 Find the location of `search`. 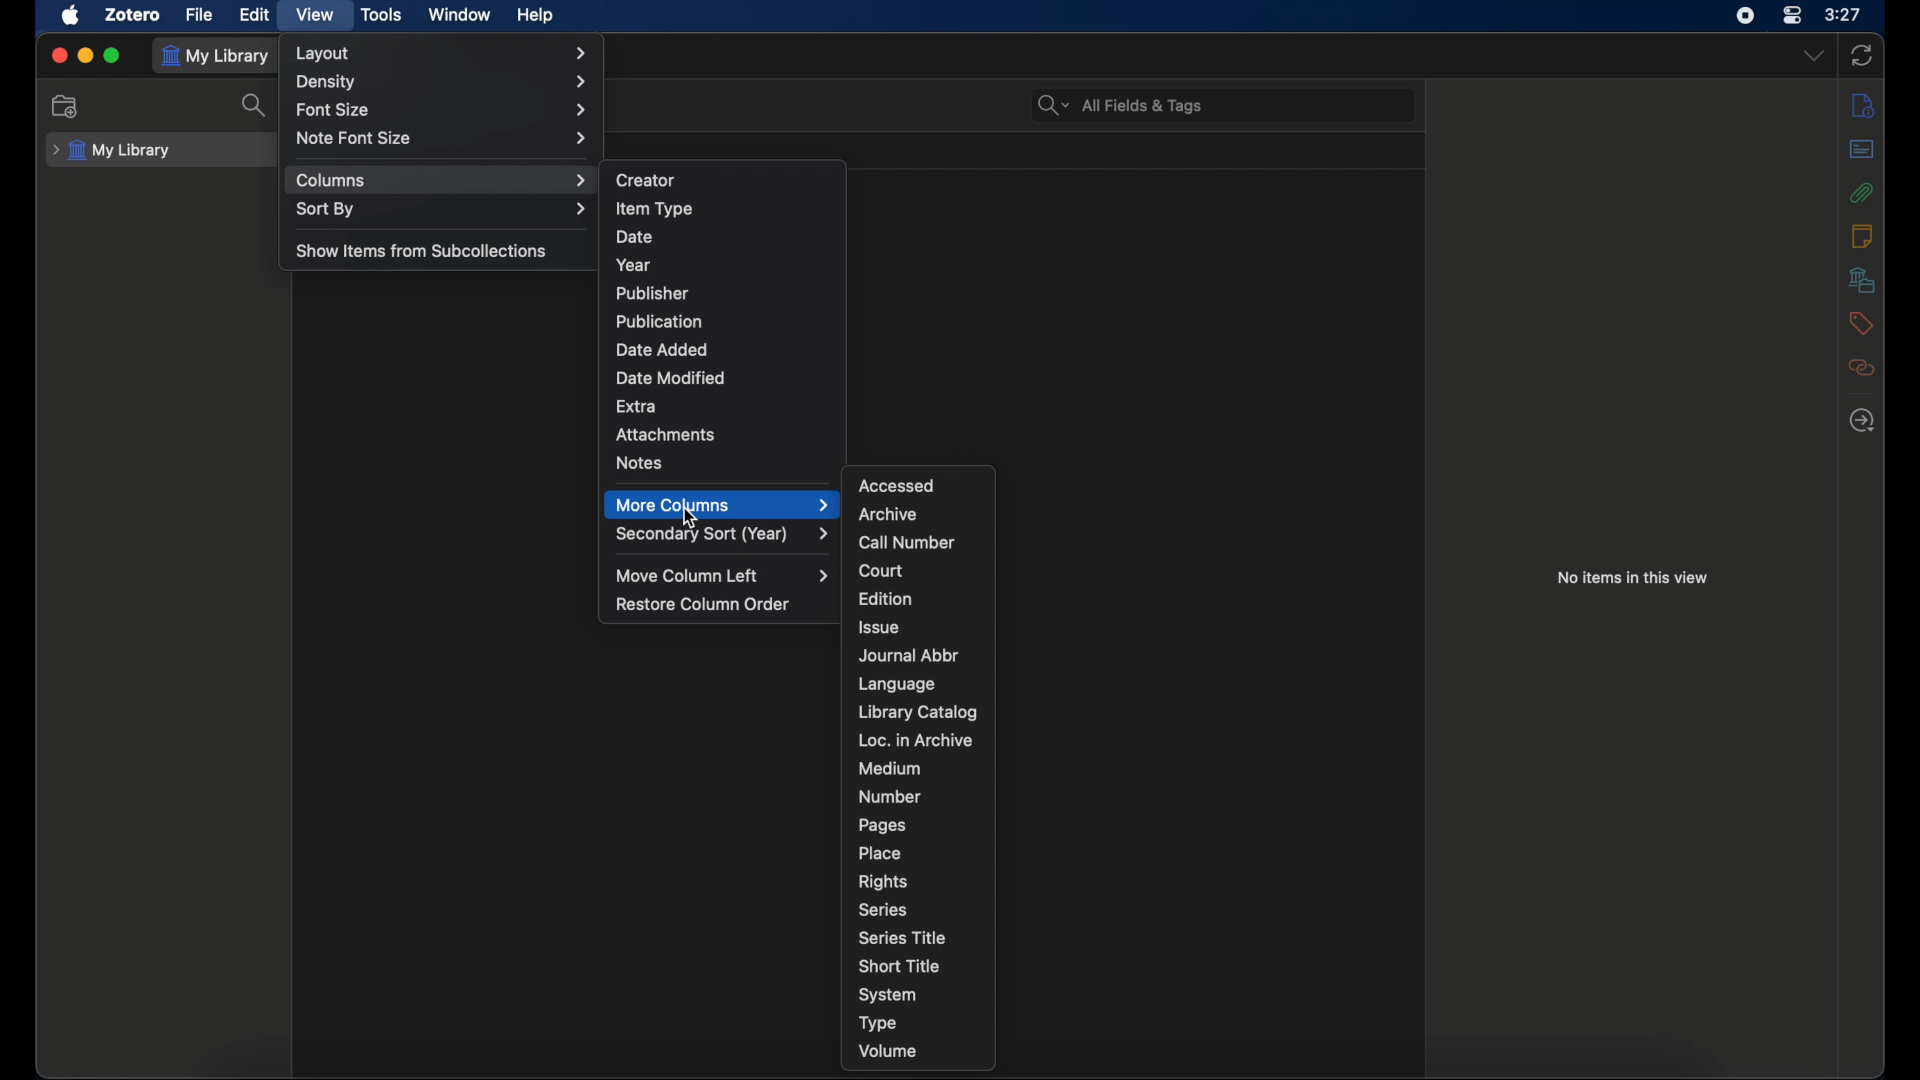

search is located at coordinates (256, 104).